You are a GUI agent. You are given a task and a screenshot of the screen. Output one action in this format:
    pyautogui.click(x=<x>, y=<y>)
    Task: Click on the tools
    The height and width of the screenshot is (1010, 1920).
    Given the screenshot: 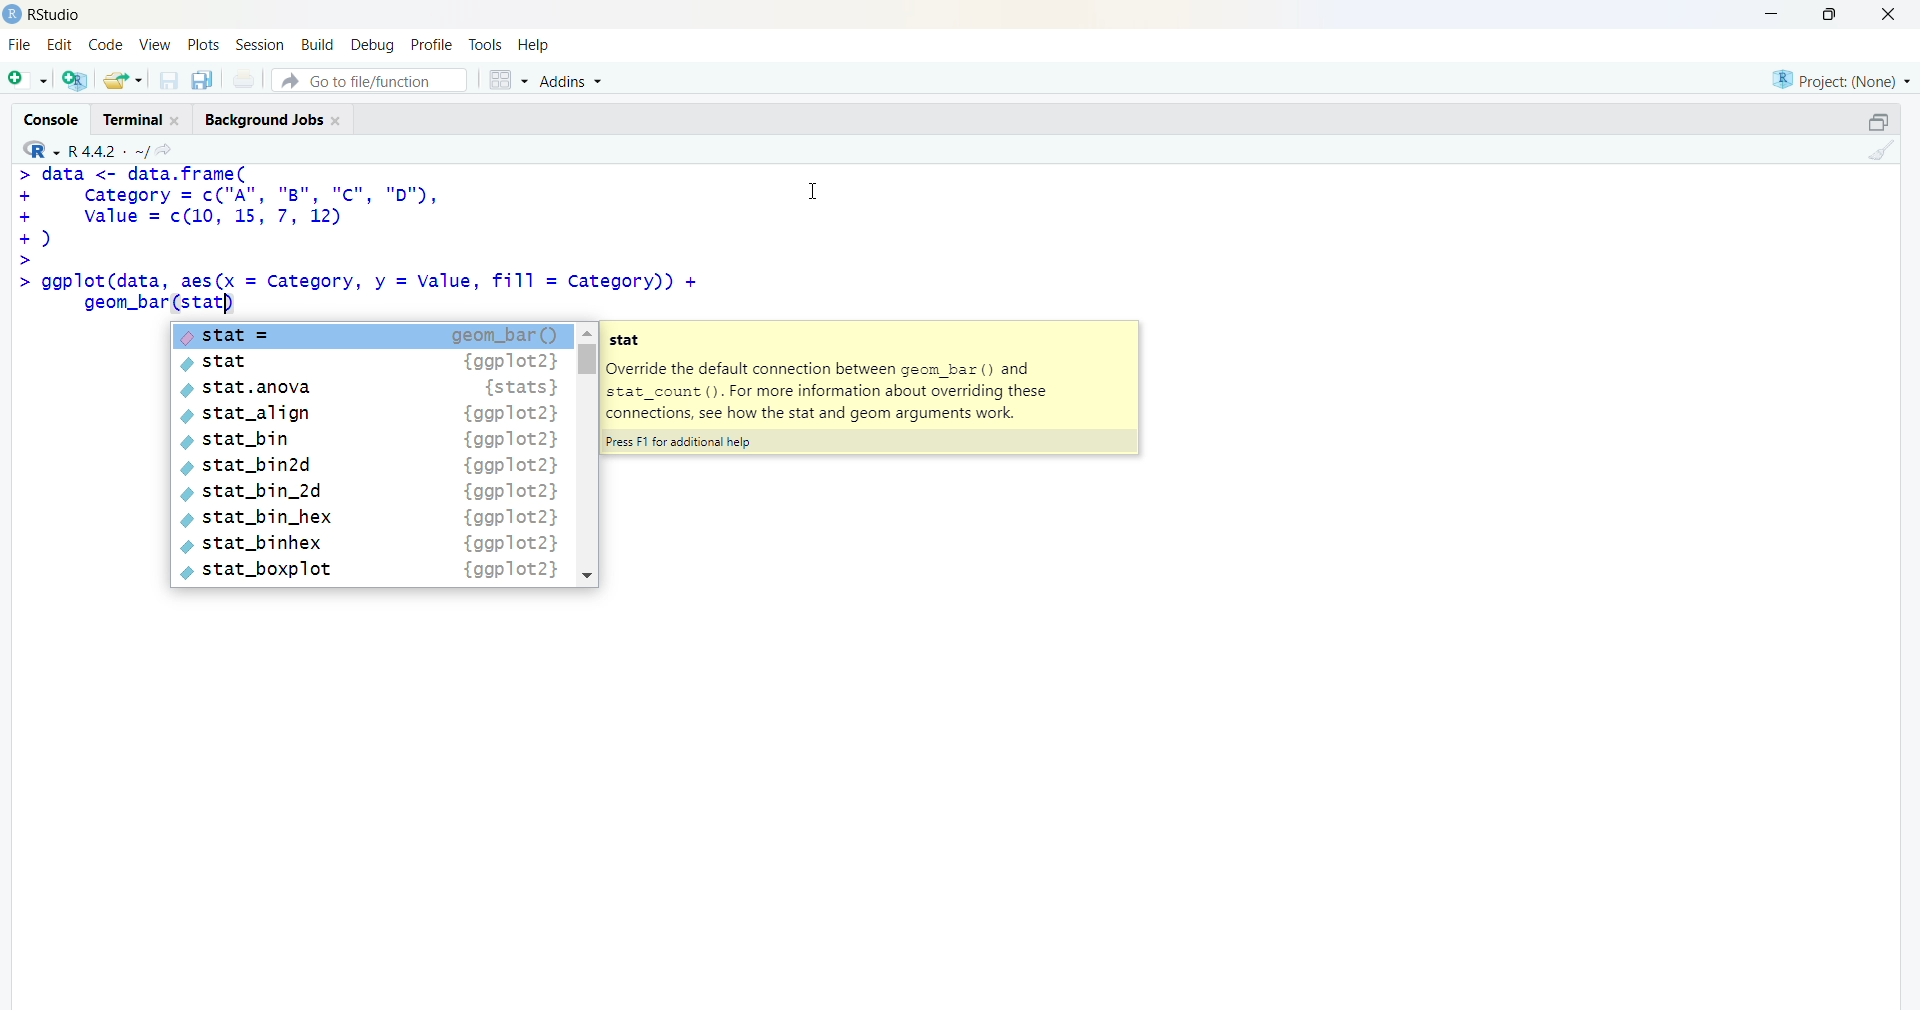 What is the action you would take?
    pyautogui.click(x=487, y=45)
    